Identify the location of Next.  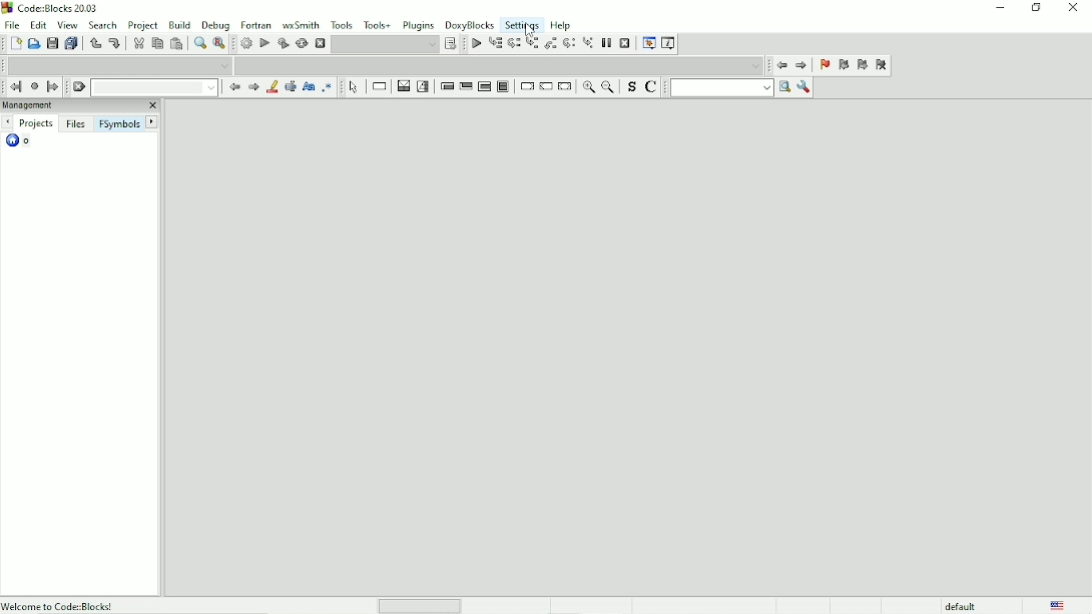
(252, 86).